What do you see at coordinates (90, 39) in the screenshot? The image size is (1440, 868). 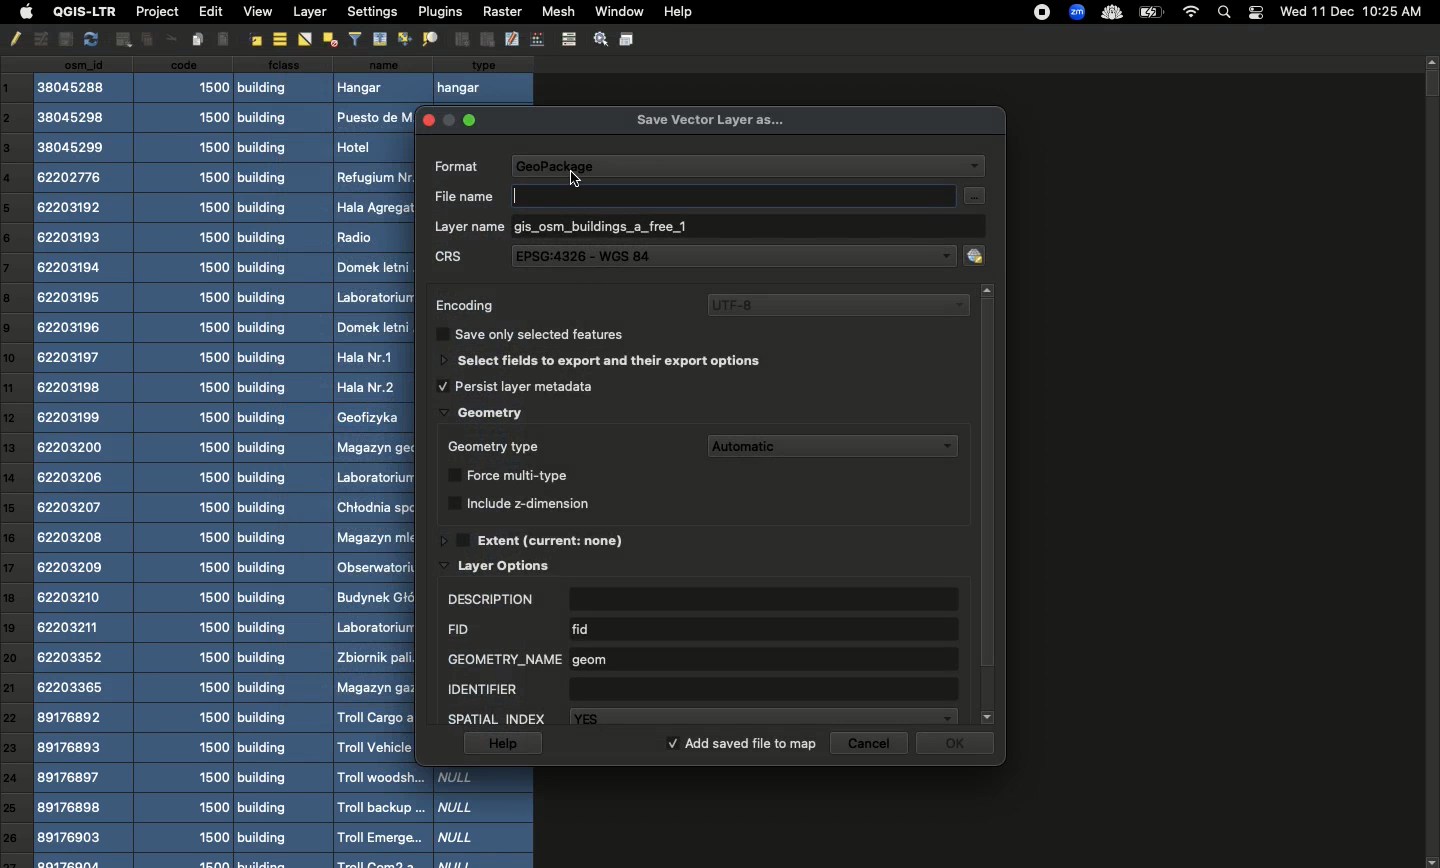 I see `redo` at bounding box center [90, 39].